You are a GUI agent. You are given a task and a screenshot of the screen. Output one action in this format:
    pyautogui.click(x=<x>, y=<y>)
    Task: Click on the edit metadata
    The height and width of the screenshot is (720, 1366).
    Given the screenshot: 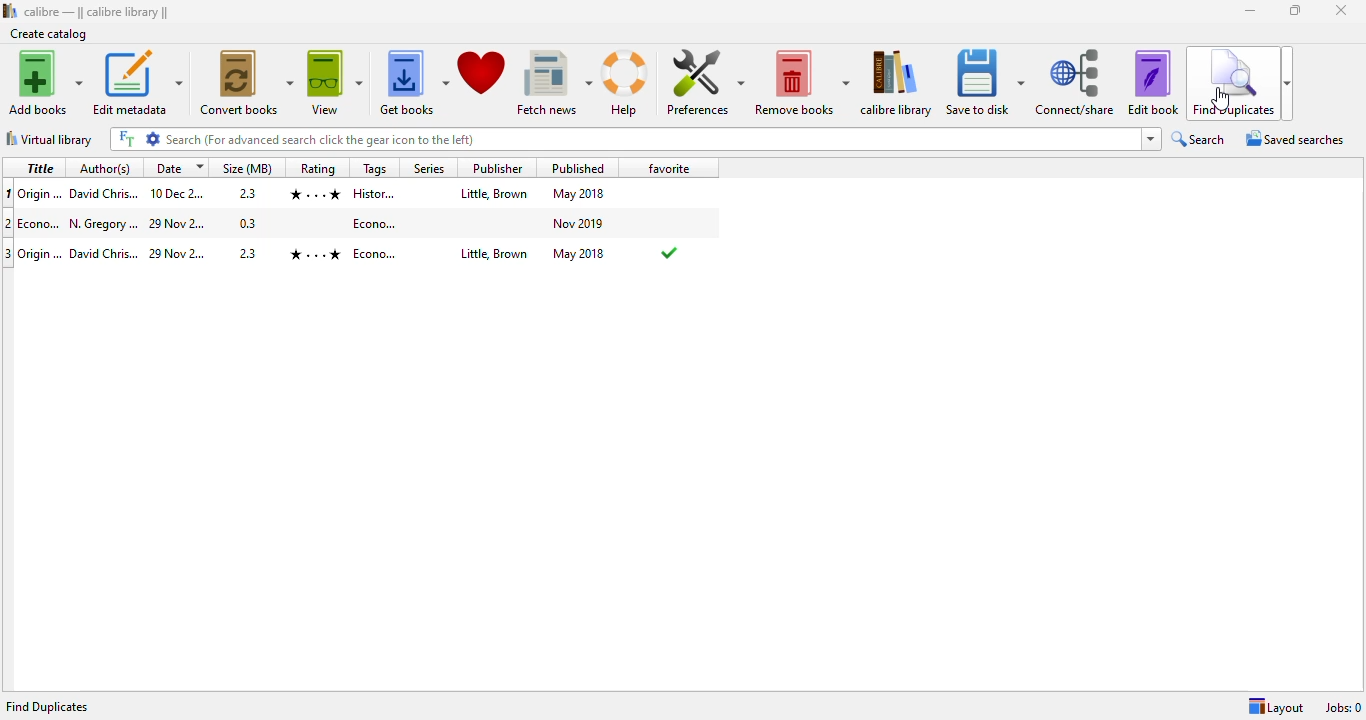 What is the action you would take?
    pyautogui.click(x=139, y=82)
    